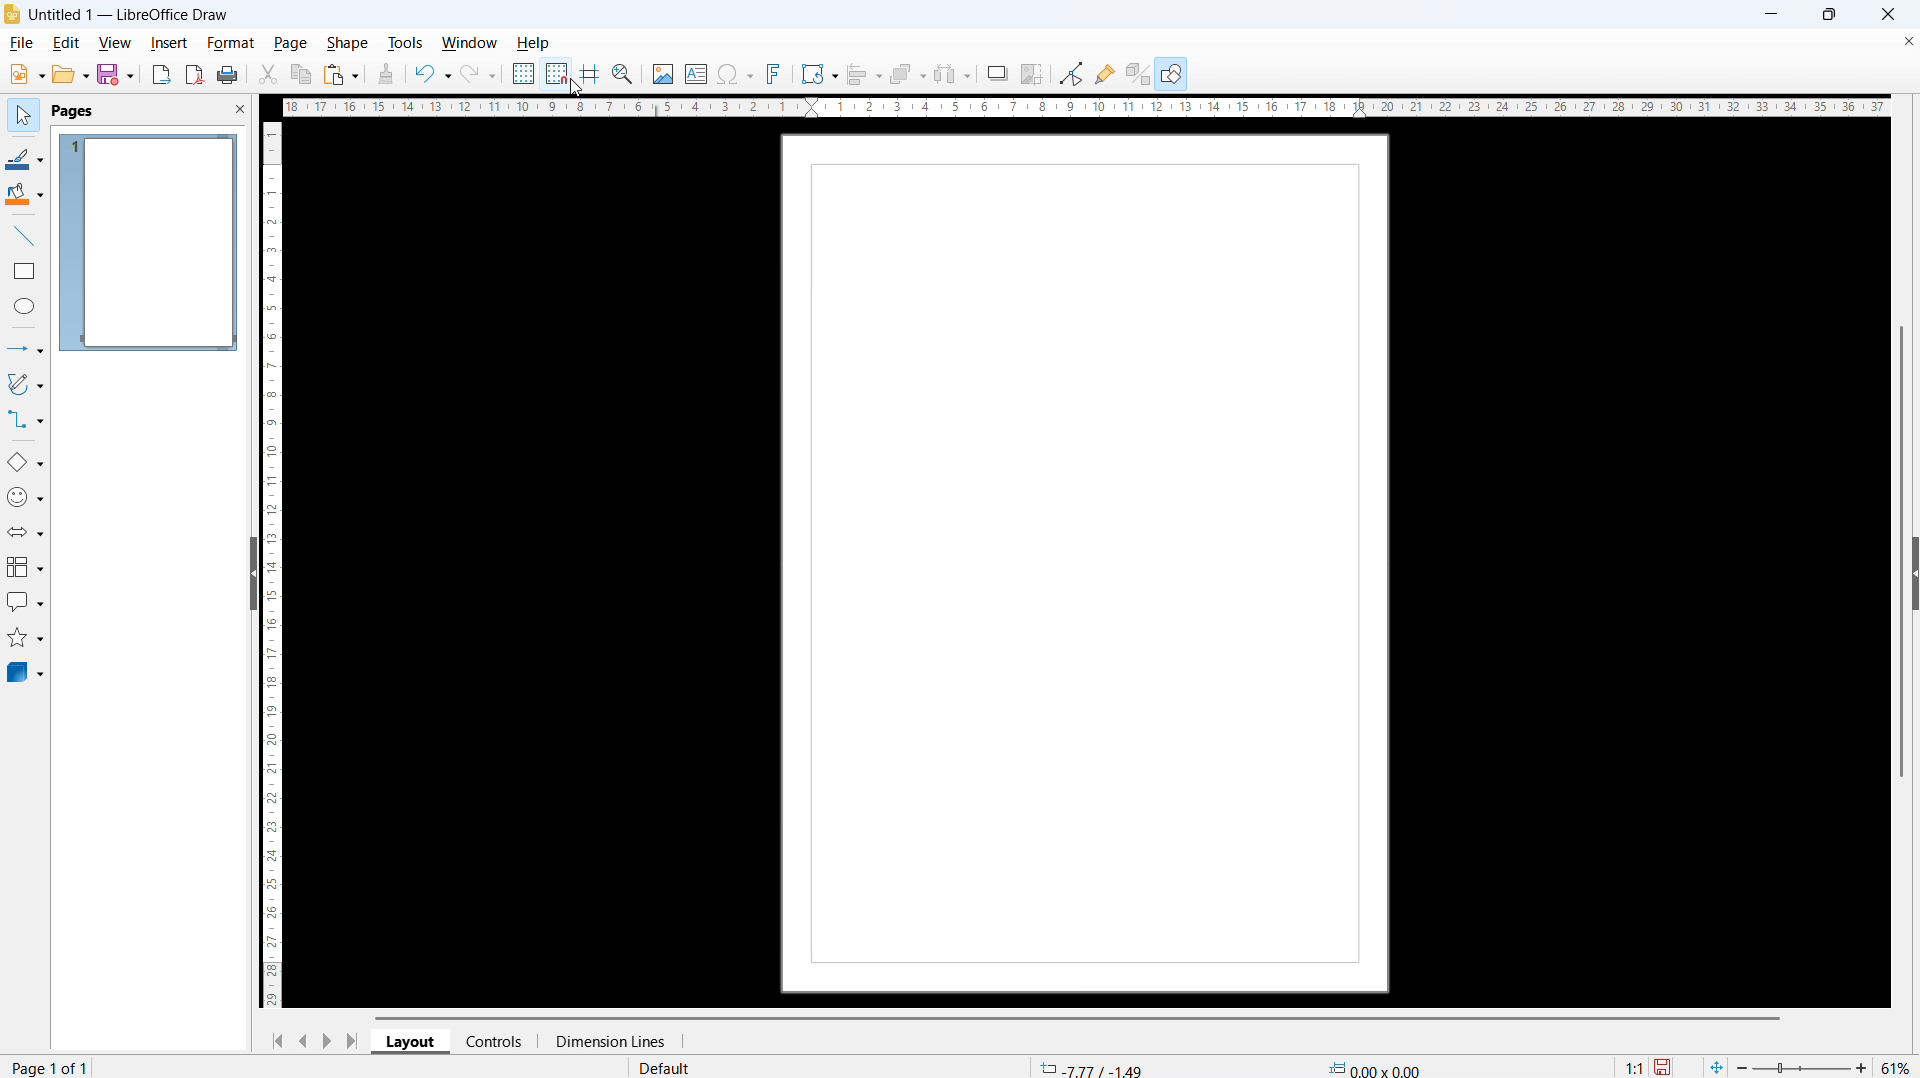 Image resolution: width=1920 pixels, height=1078 pixels. What do you see at coordinates (25, 673) in the screenshot?
I see `3D objects` at bounding box center [25, 673].